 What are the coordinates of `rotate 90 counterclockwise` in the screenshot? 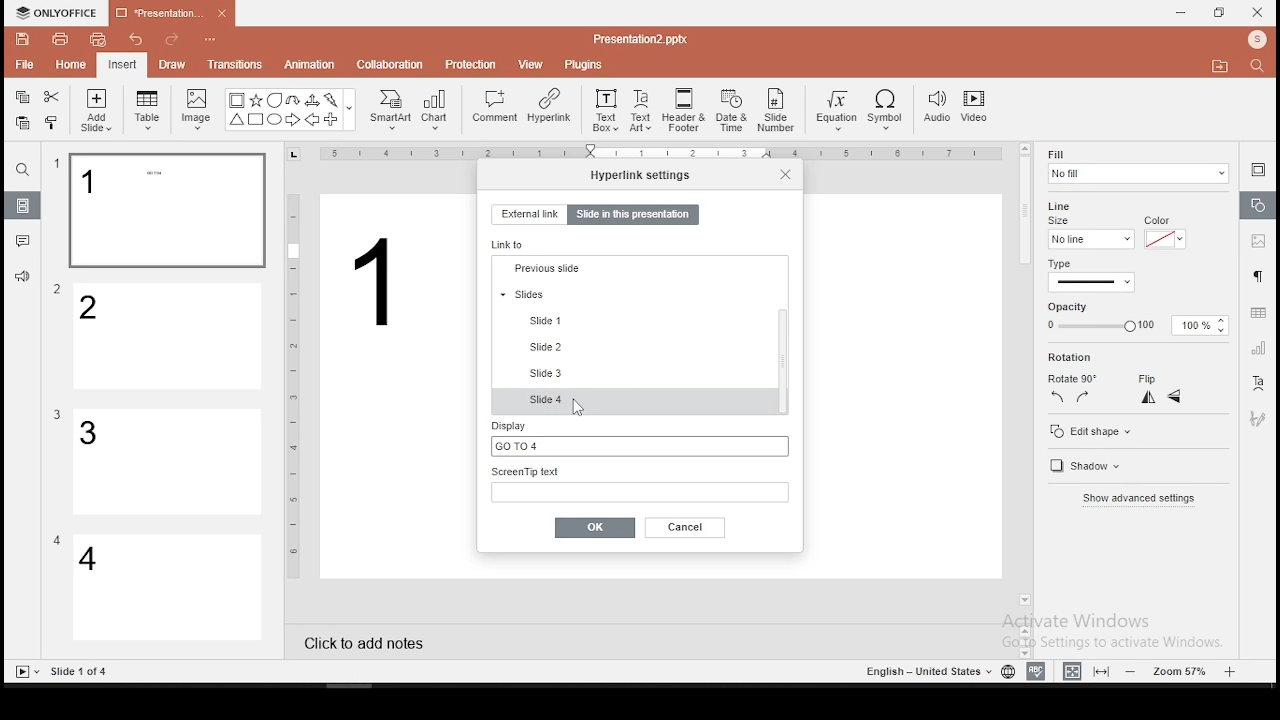 It's located at (1058, 396).